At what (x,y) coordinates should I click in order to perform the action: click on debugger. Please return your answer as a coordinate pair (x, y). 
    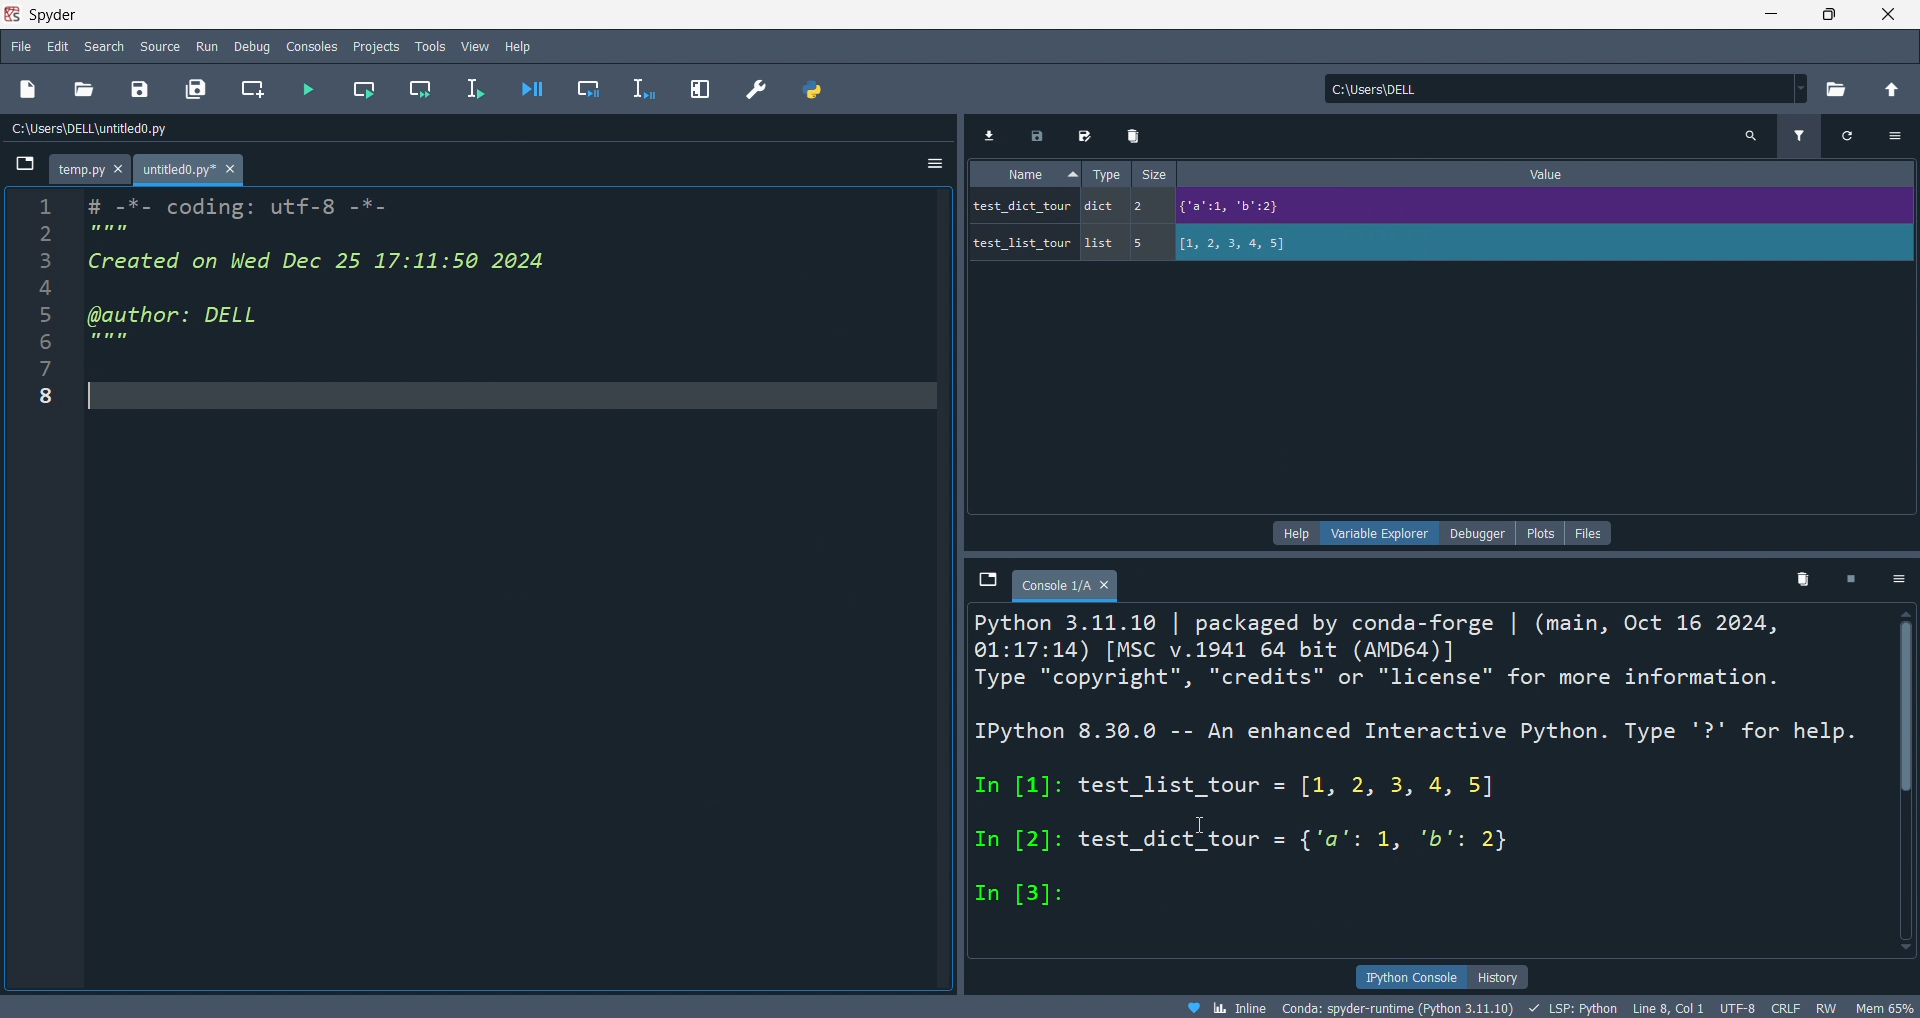
    Looking at the image, I should click on (1484, 532).